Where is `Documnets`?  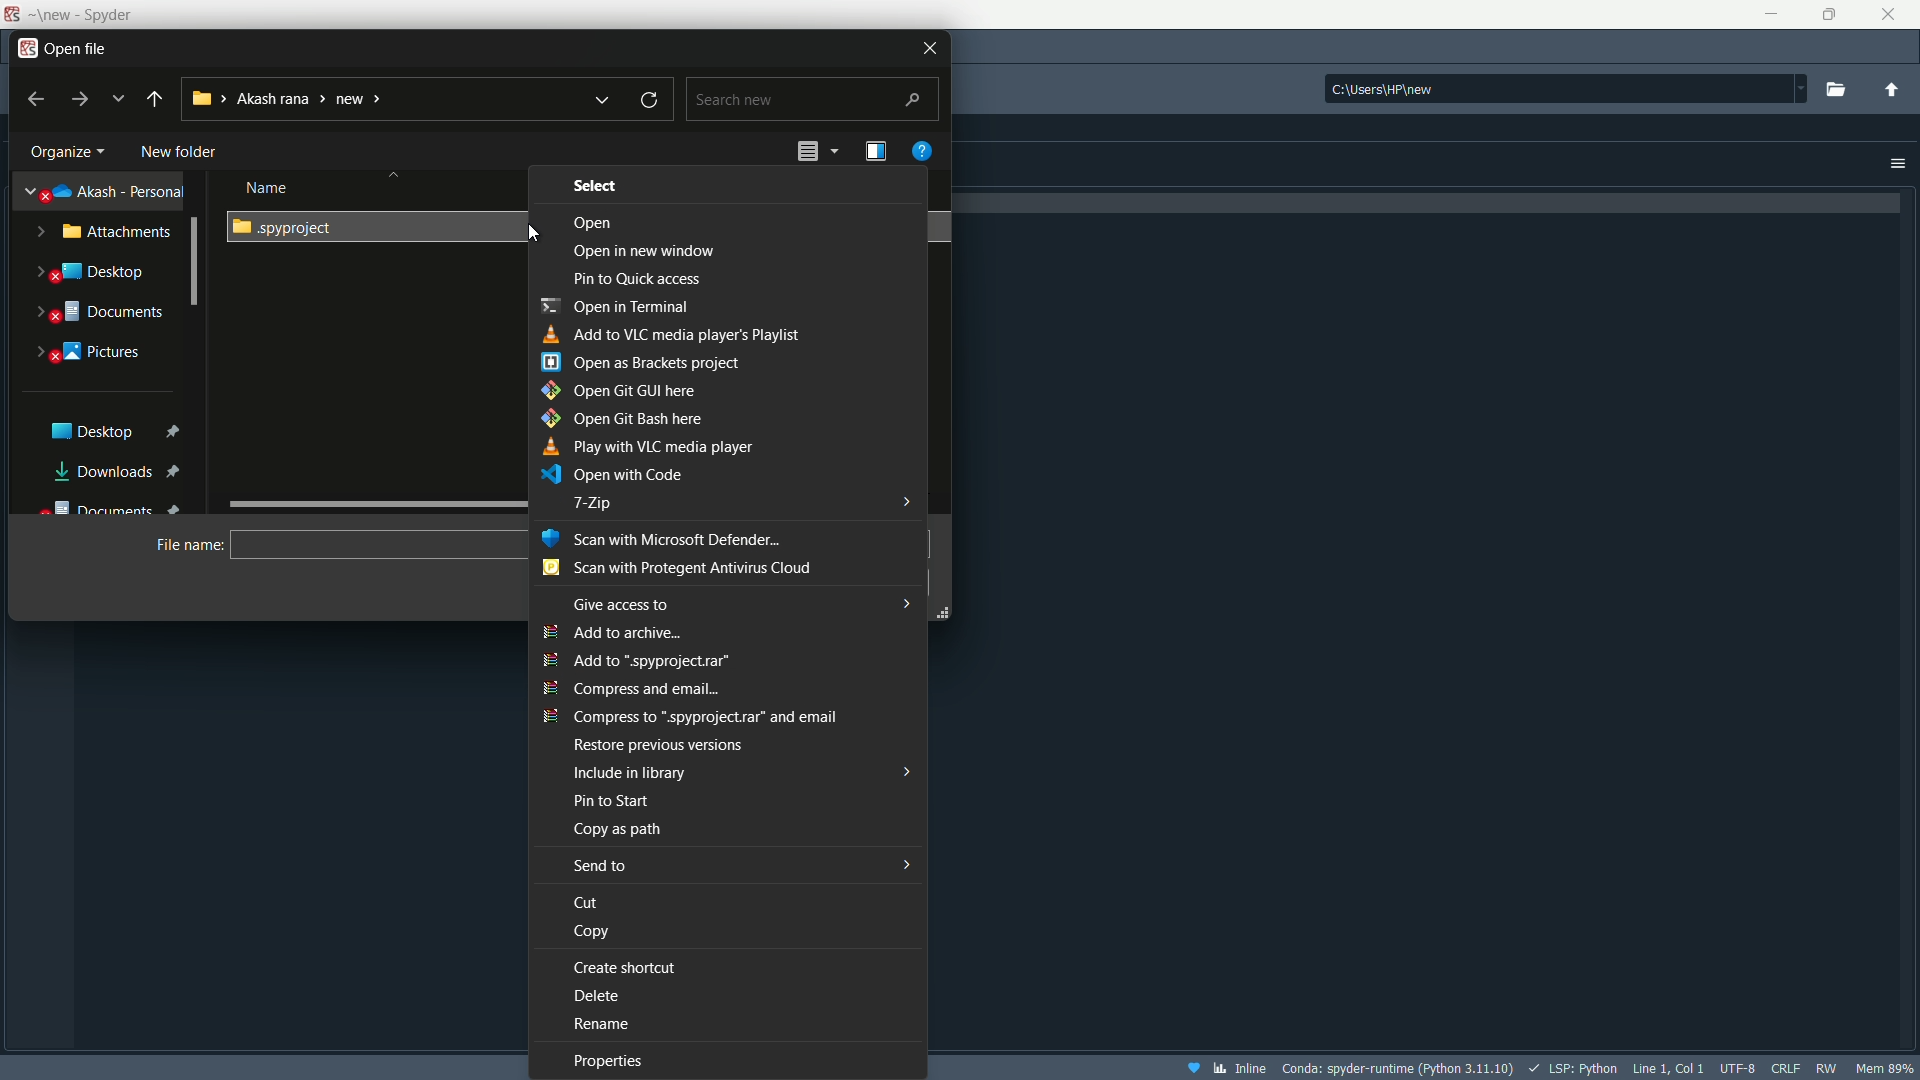 Documnets is located at coordinates (101, 310).